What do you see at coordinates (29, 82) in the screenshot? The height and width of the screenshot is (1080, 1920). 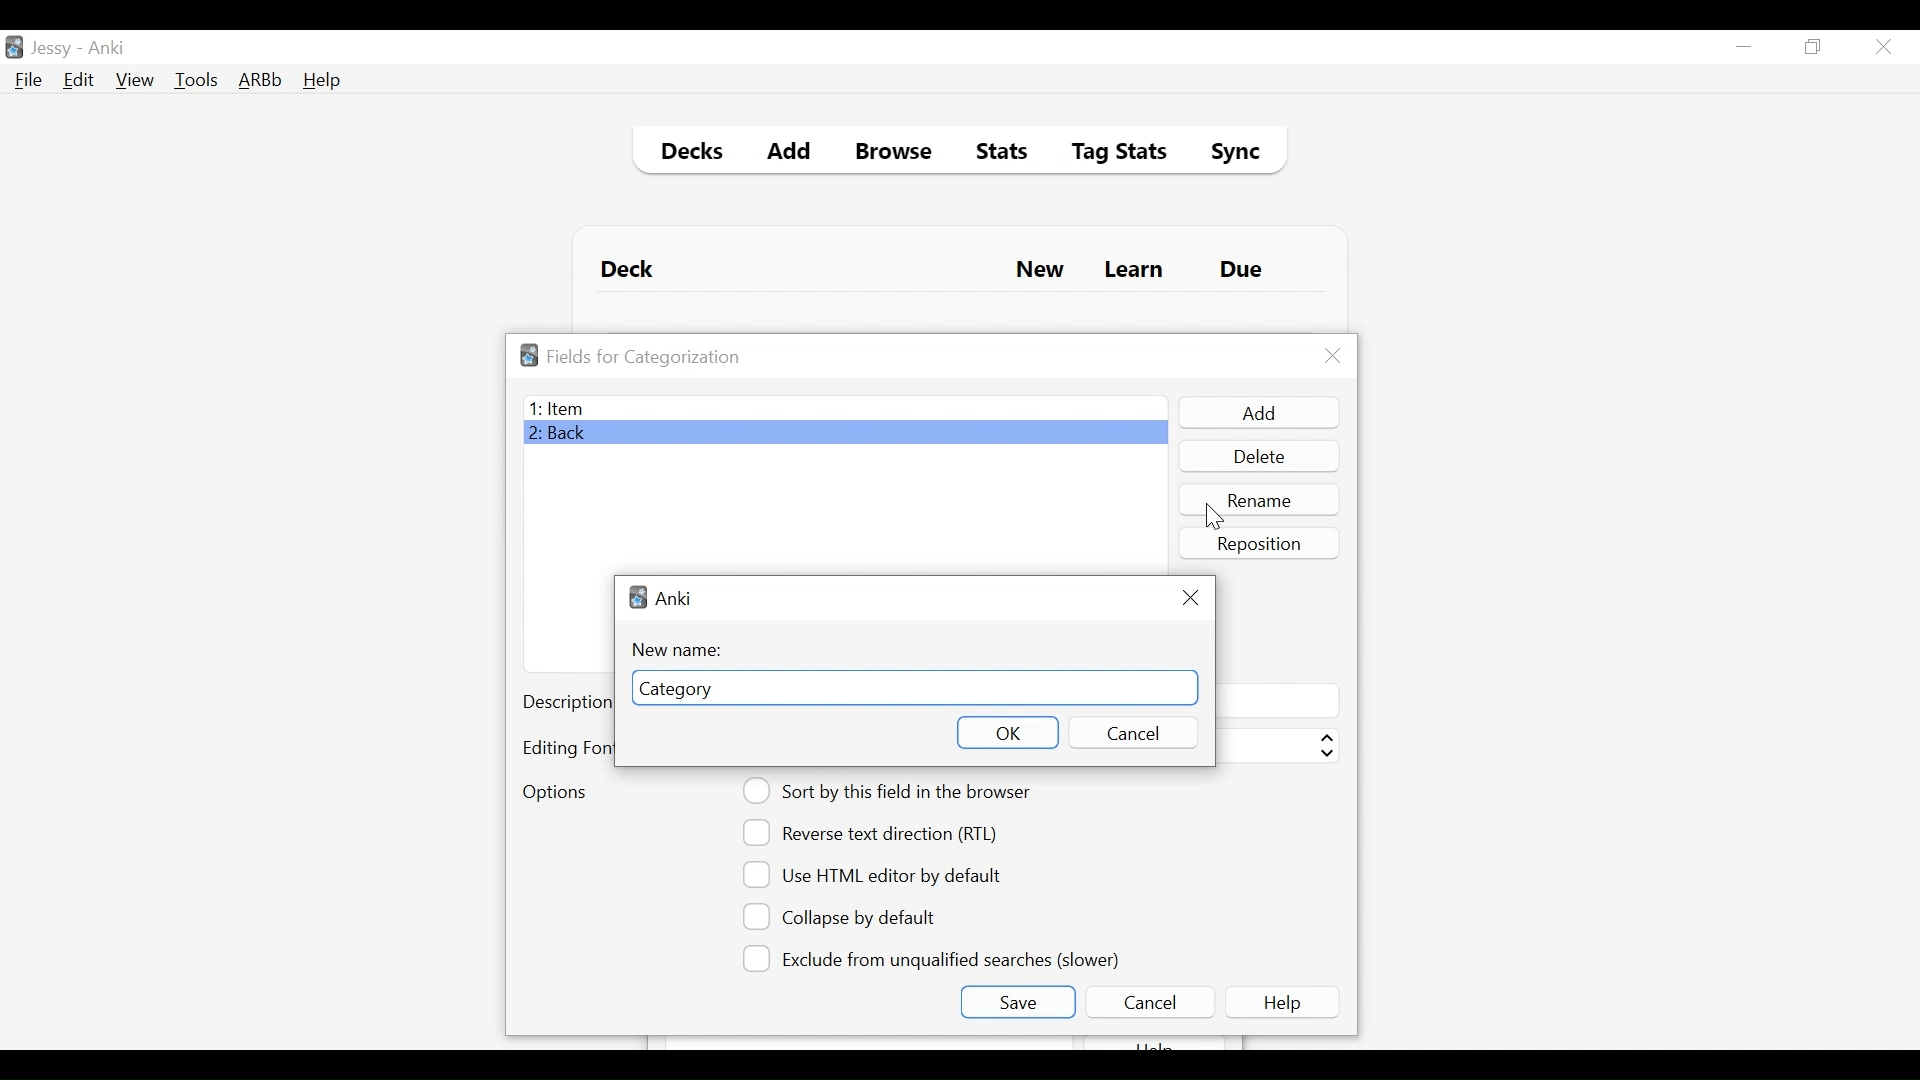 I see `File` at bounding box center [29, 82].